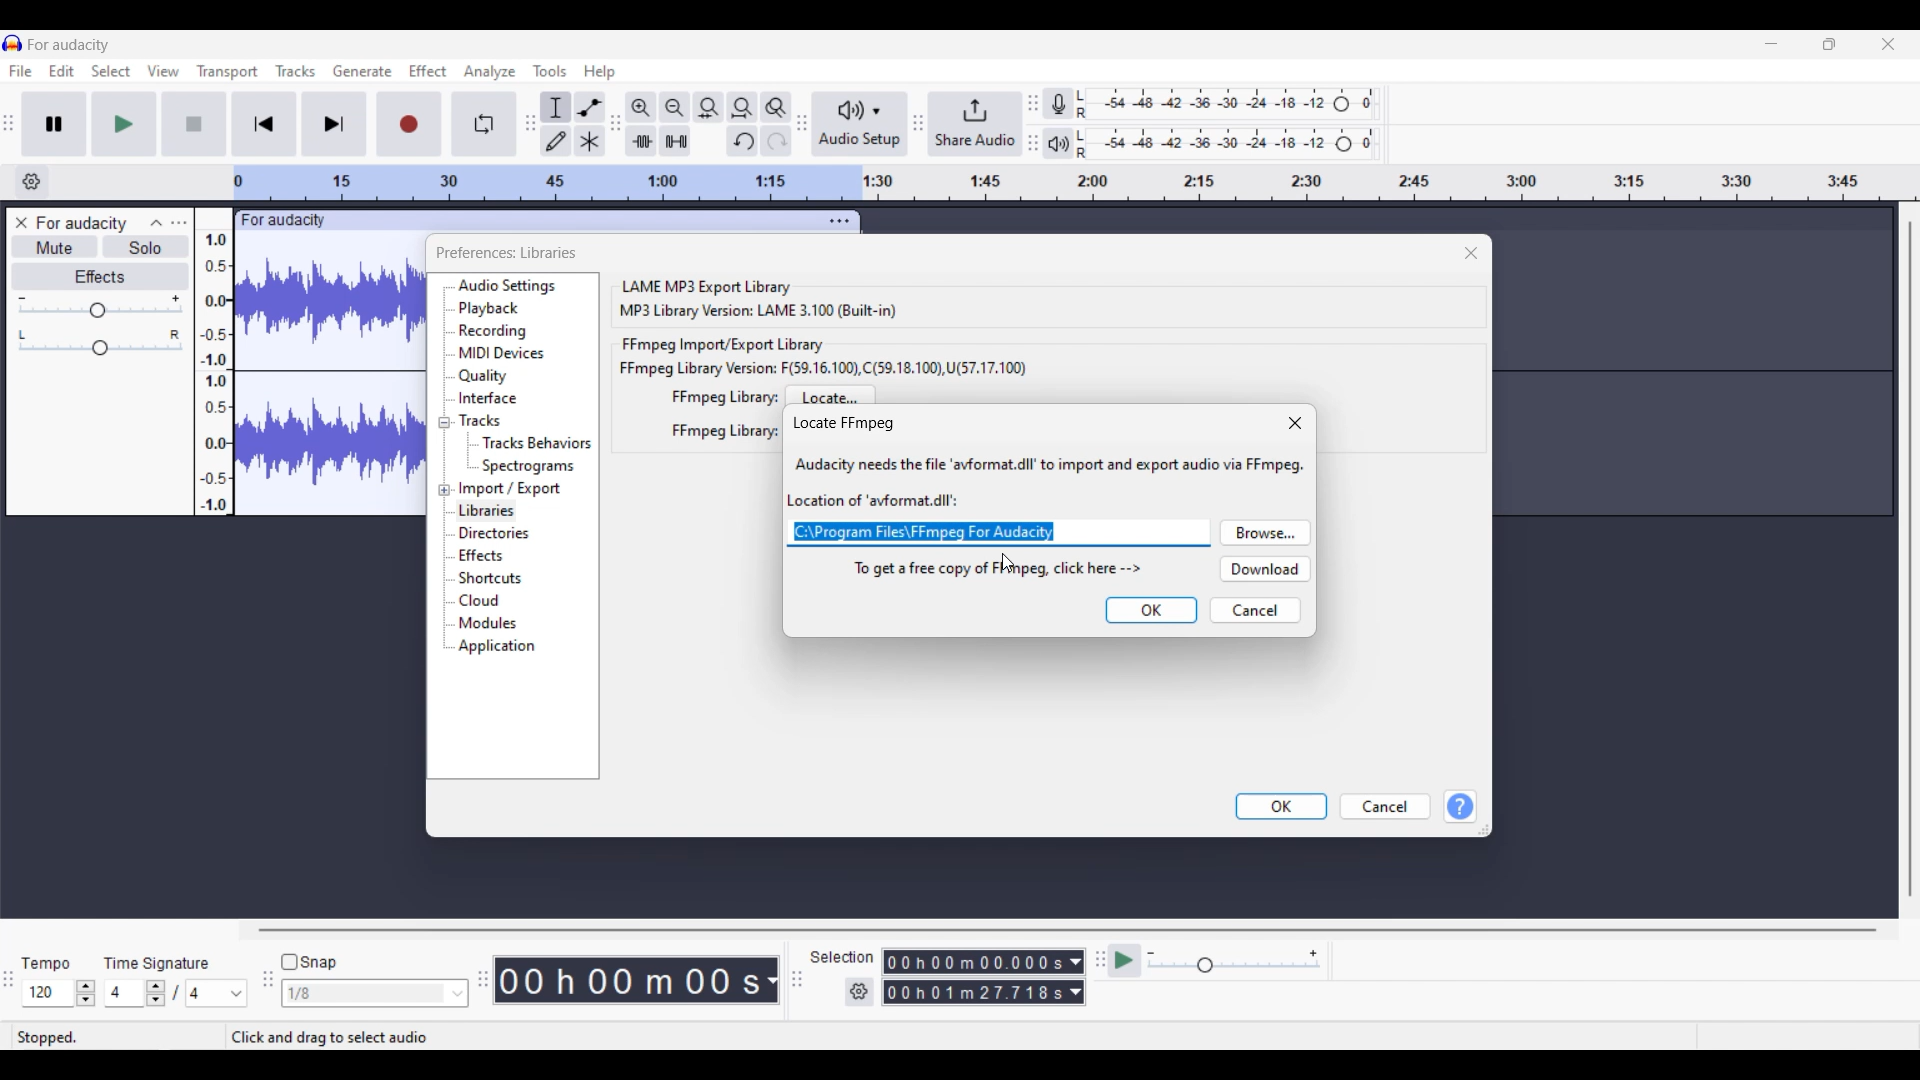 The width and height of the screenshot is (1920, 1080). What do you see at coordinates (443, 456) in the screenshot?
I see `expand menu` at bounding box center [443, 456].